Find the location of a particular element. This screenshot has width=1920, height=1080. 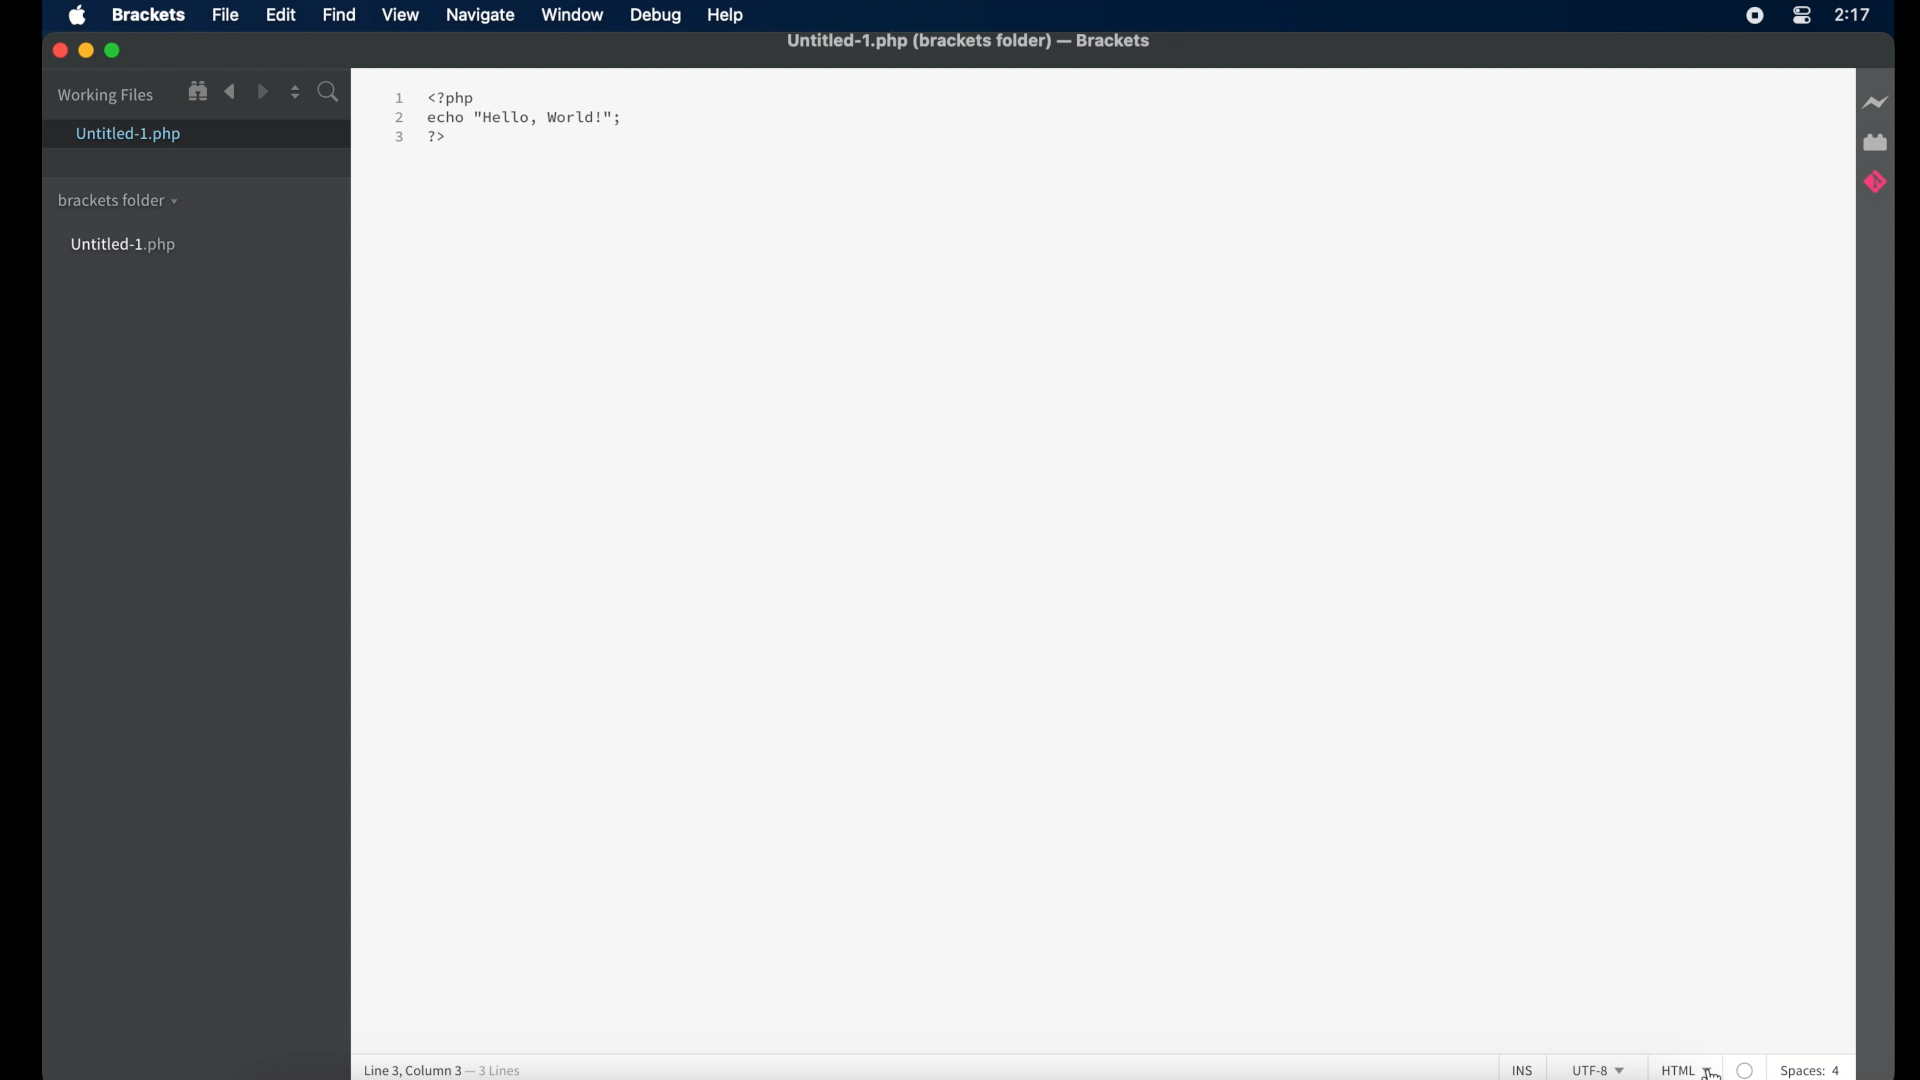

show file in tree is located at coordinates (198, 91).